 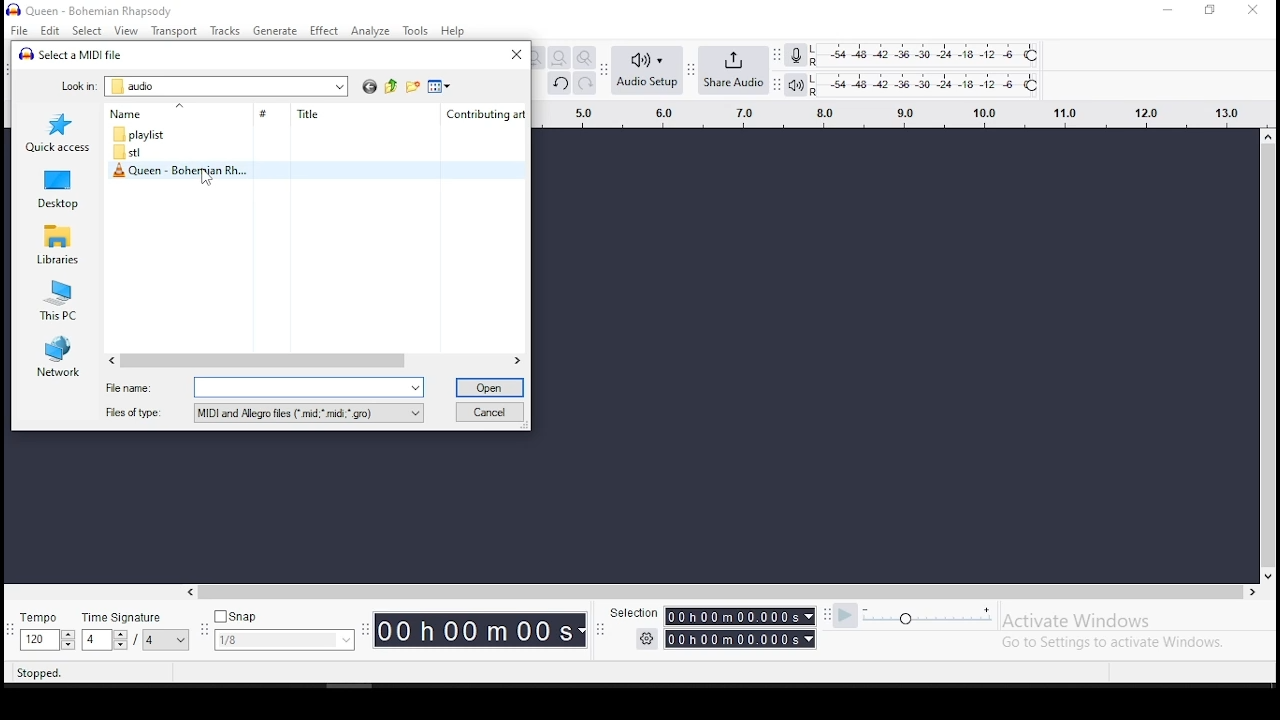 I want to click on tempo, so click(x=47, y=632).